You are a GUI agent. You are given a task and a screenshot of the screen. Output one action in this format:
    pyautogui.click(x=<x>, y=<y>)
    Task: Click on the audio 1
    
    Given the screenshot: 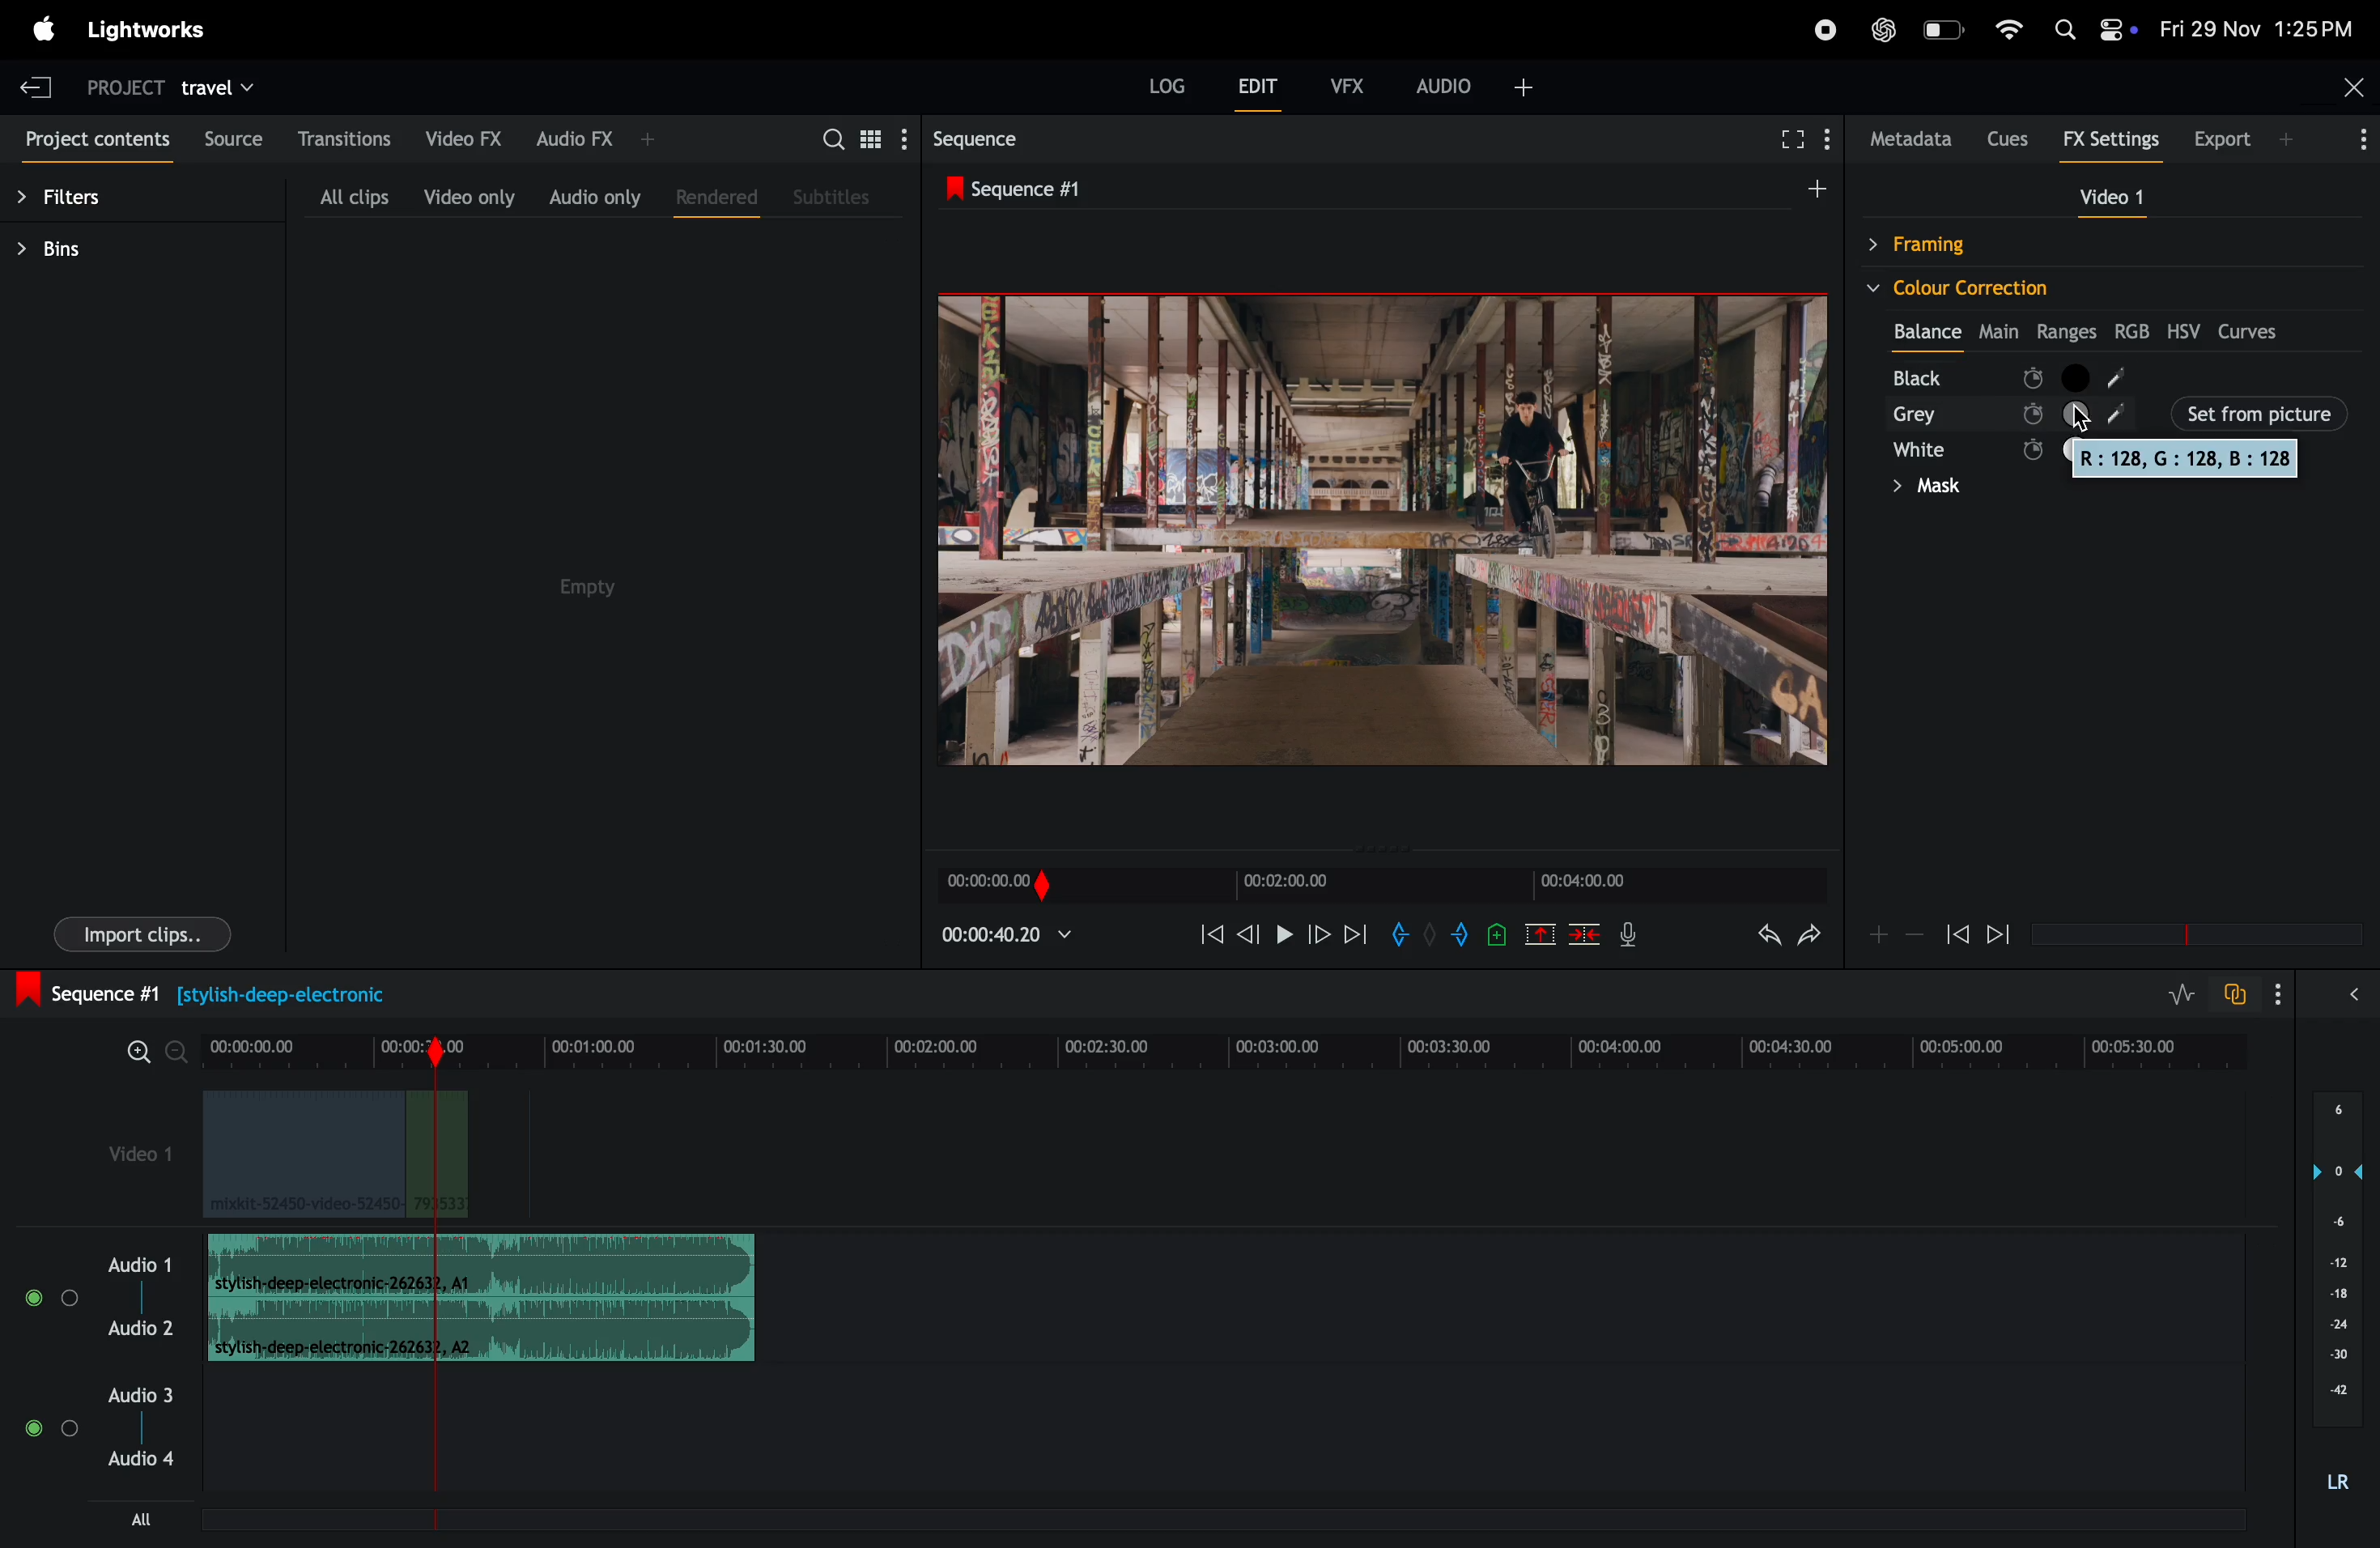 What is the action you would take?
    pyautogui.click(x=136, y=1264)
    